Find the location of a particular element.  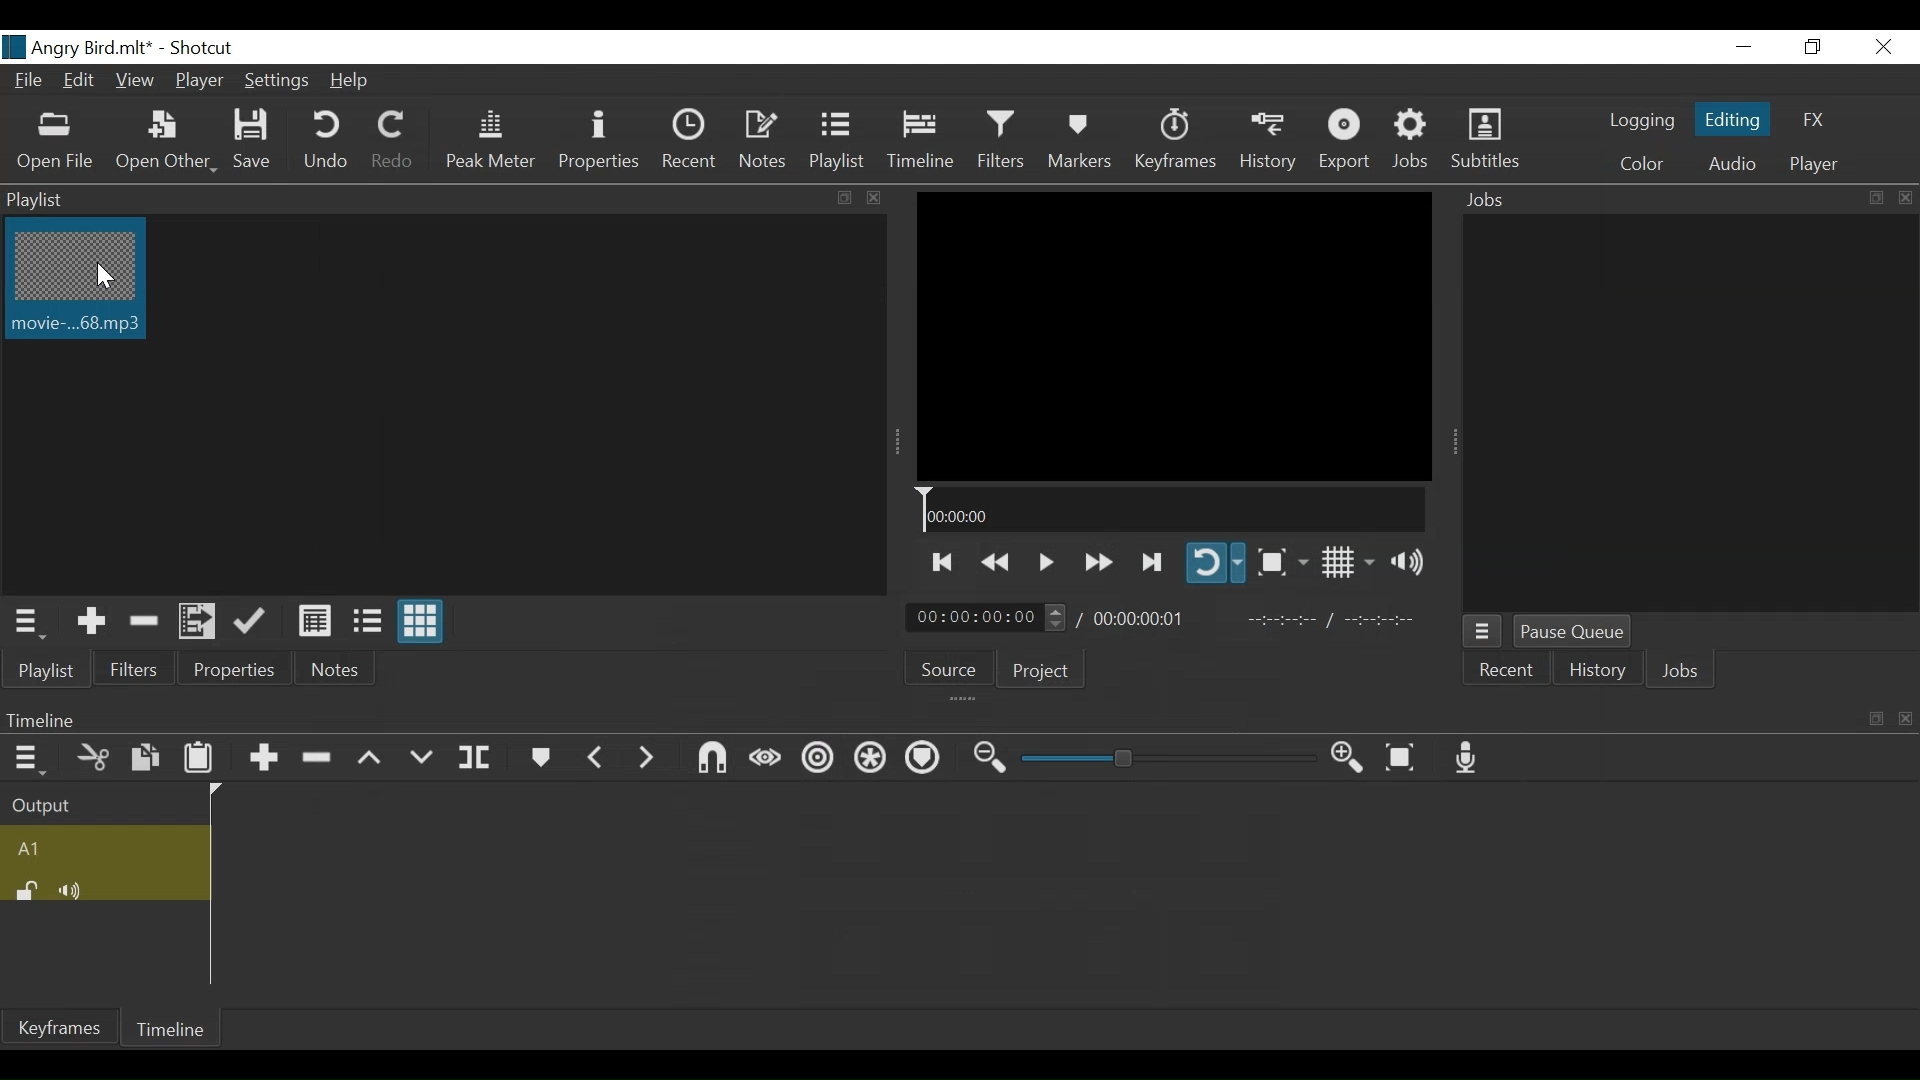

Ripple markers is located at coordinates (925, 757).